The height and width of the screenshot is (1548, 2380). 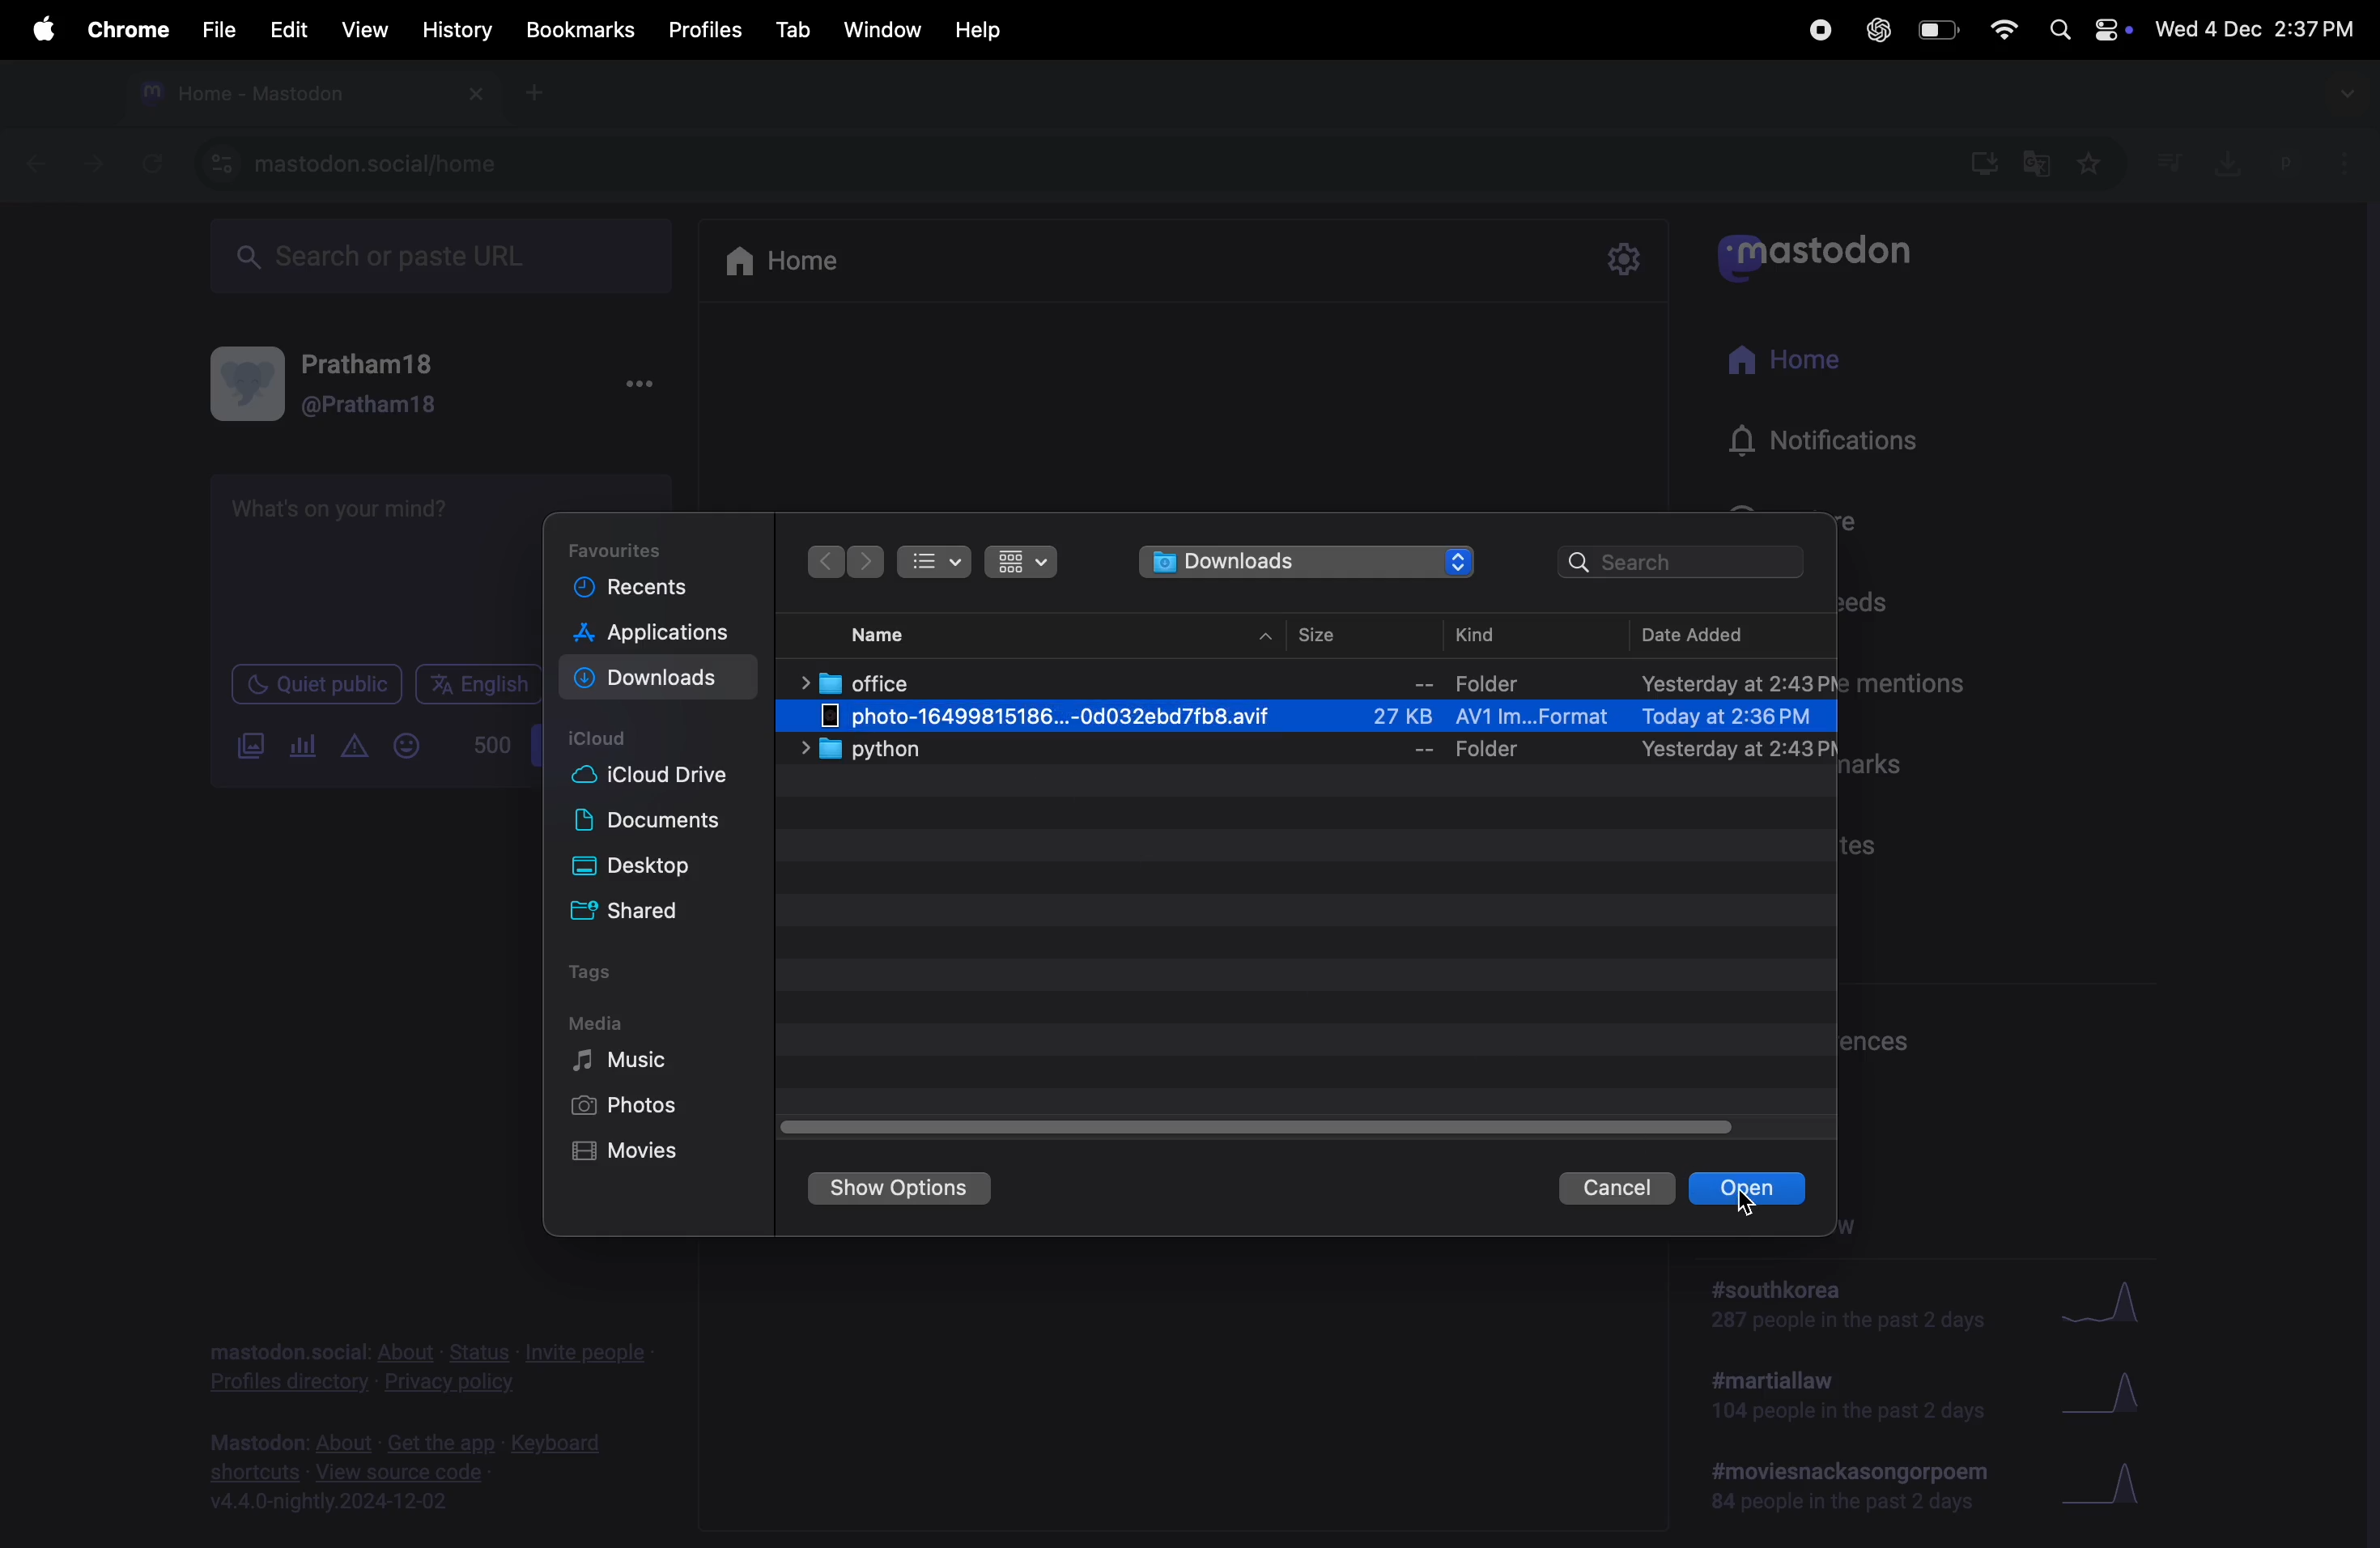 I want to click on alerts, so click(x=353, y=747).